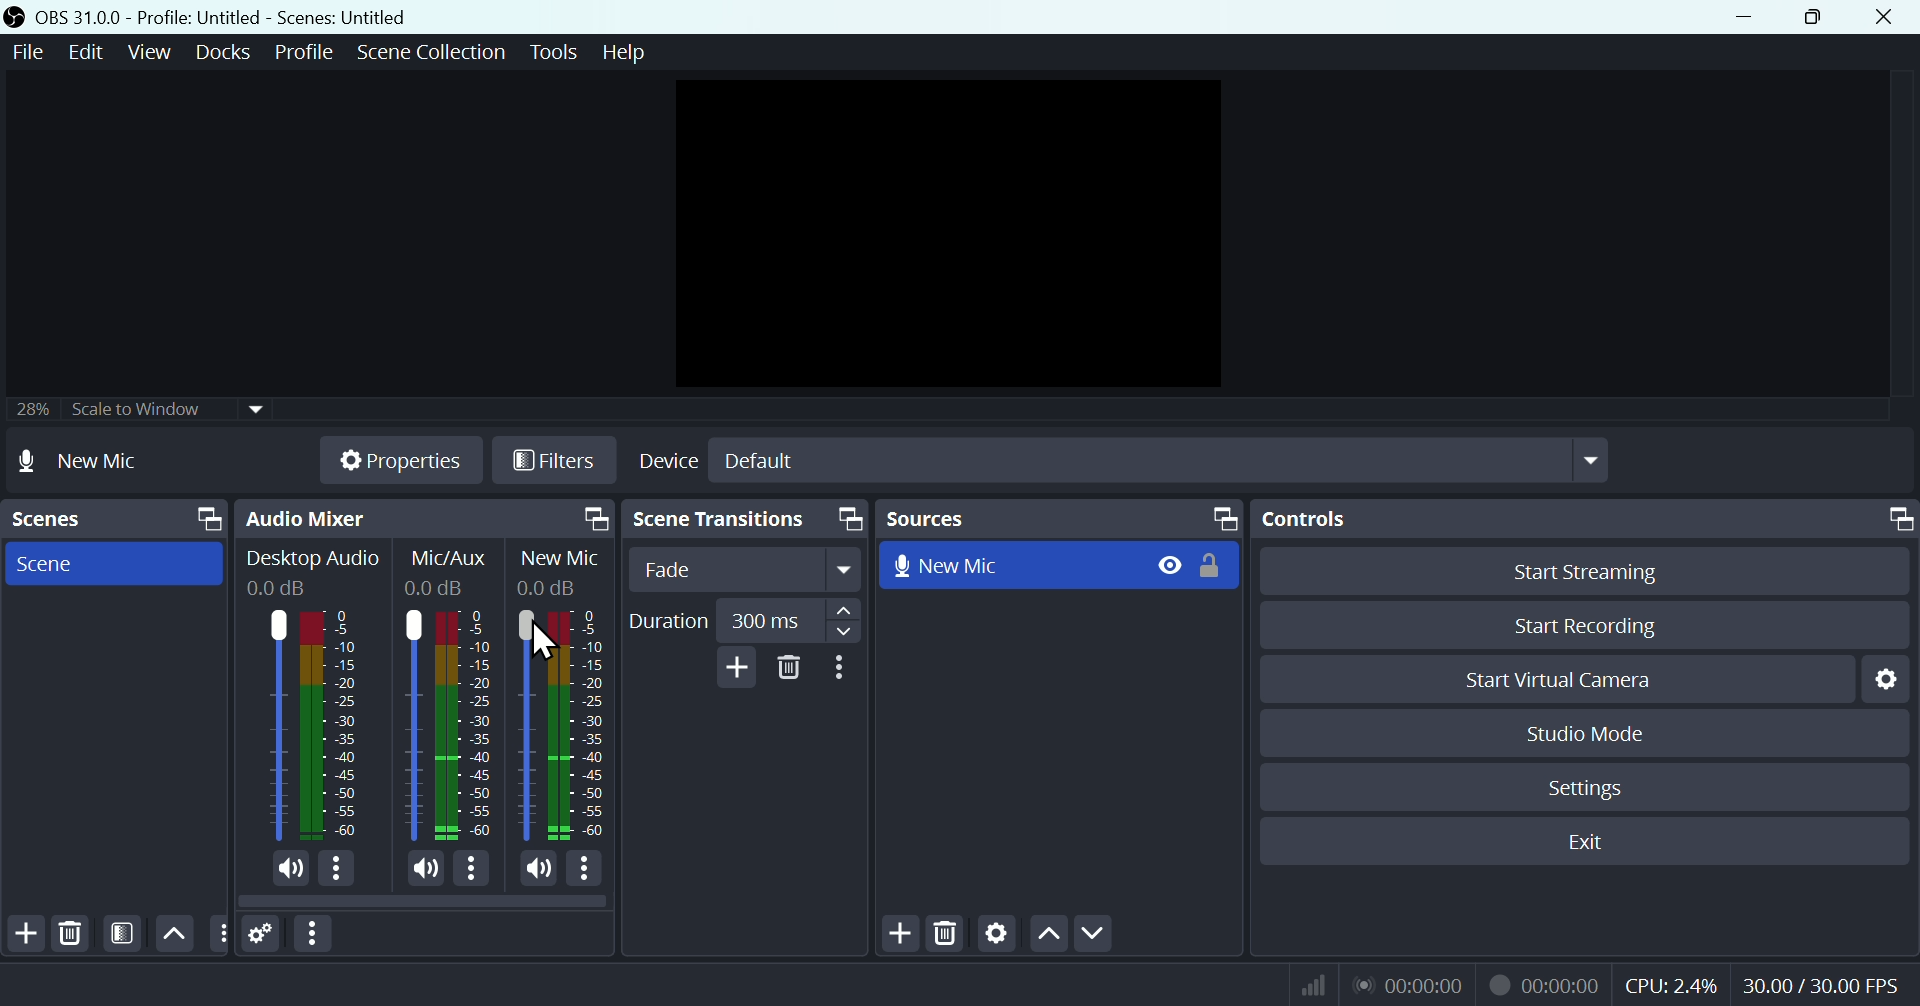  What do you see at coordinates (843, 668) in the screenshot?
I see `More options` at bounding box center [843, 668].